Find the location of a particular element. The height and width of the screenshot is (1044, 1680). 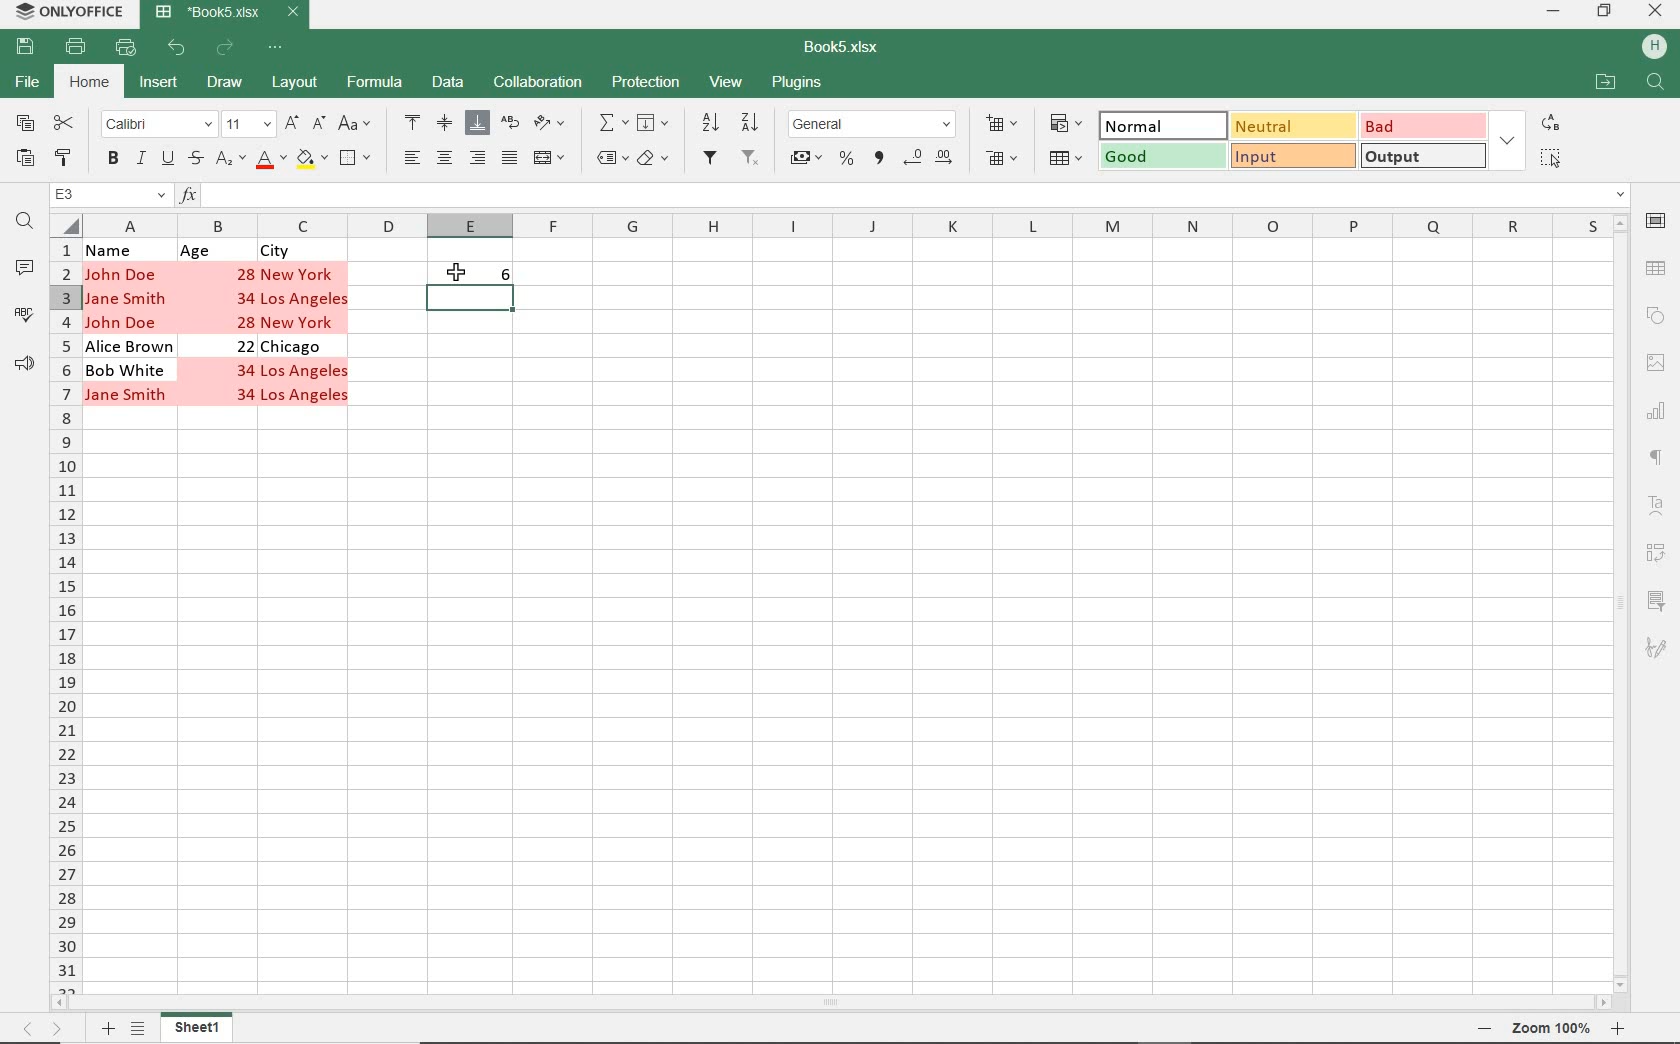

REPLACE is located at coordinates (1551, 123).